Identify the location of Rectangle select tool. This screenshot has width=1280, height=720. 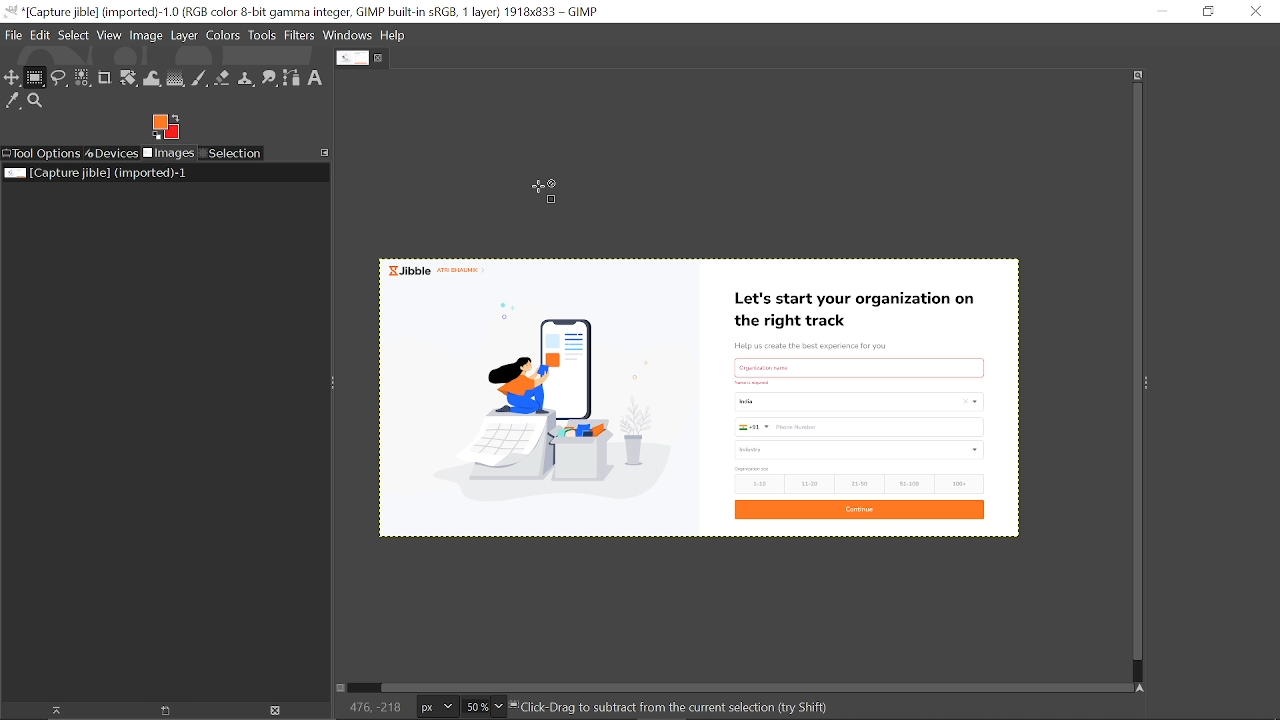
(36, 79).